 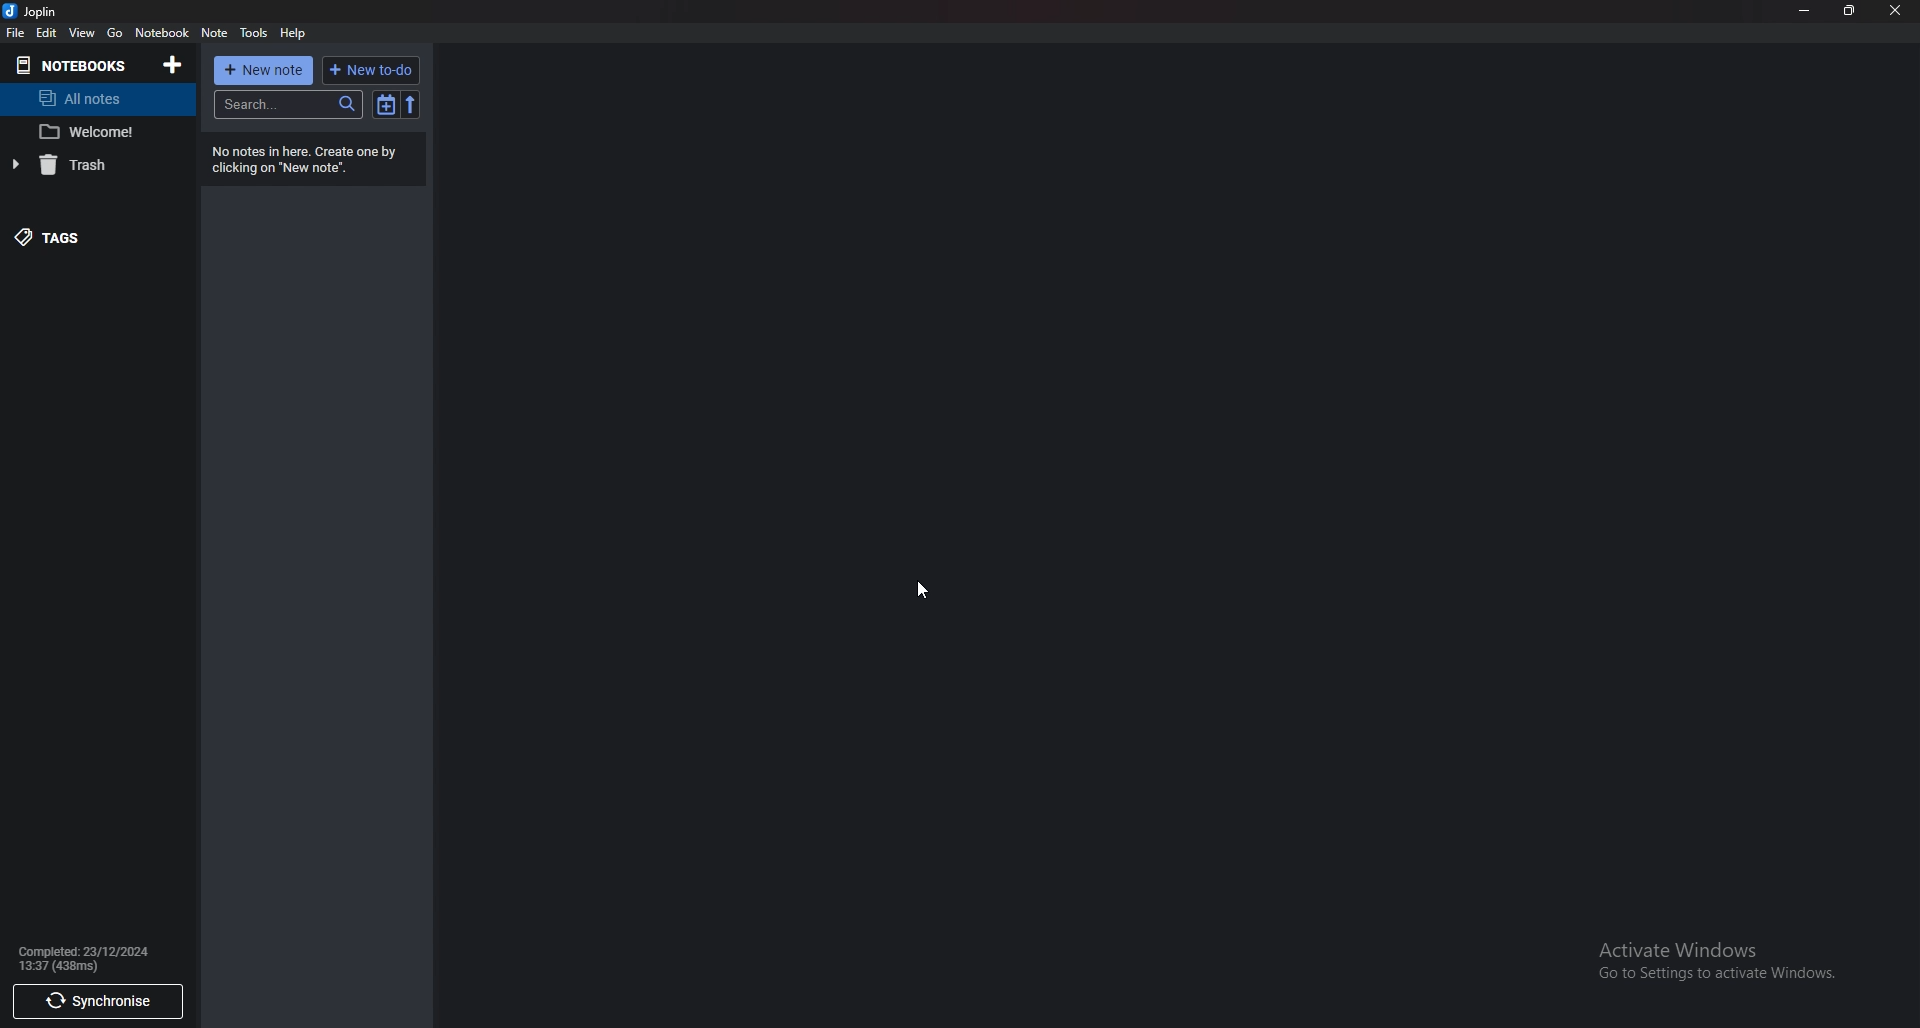 What do you see at coordinates (314, 159) in the screenshot?
I see `No notes here. Created one by clicking on "New cote".` at bounding box center [314, 159].